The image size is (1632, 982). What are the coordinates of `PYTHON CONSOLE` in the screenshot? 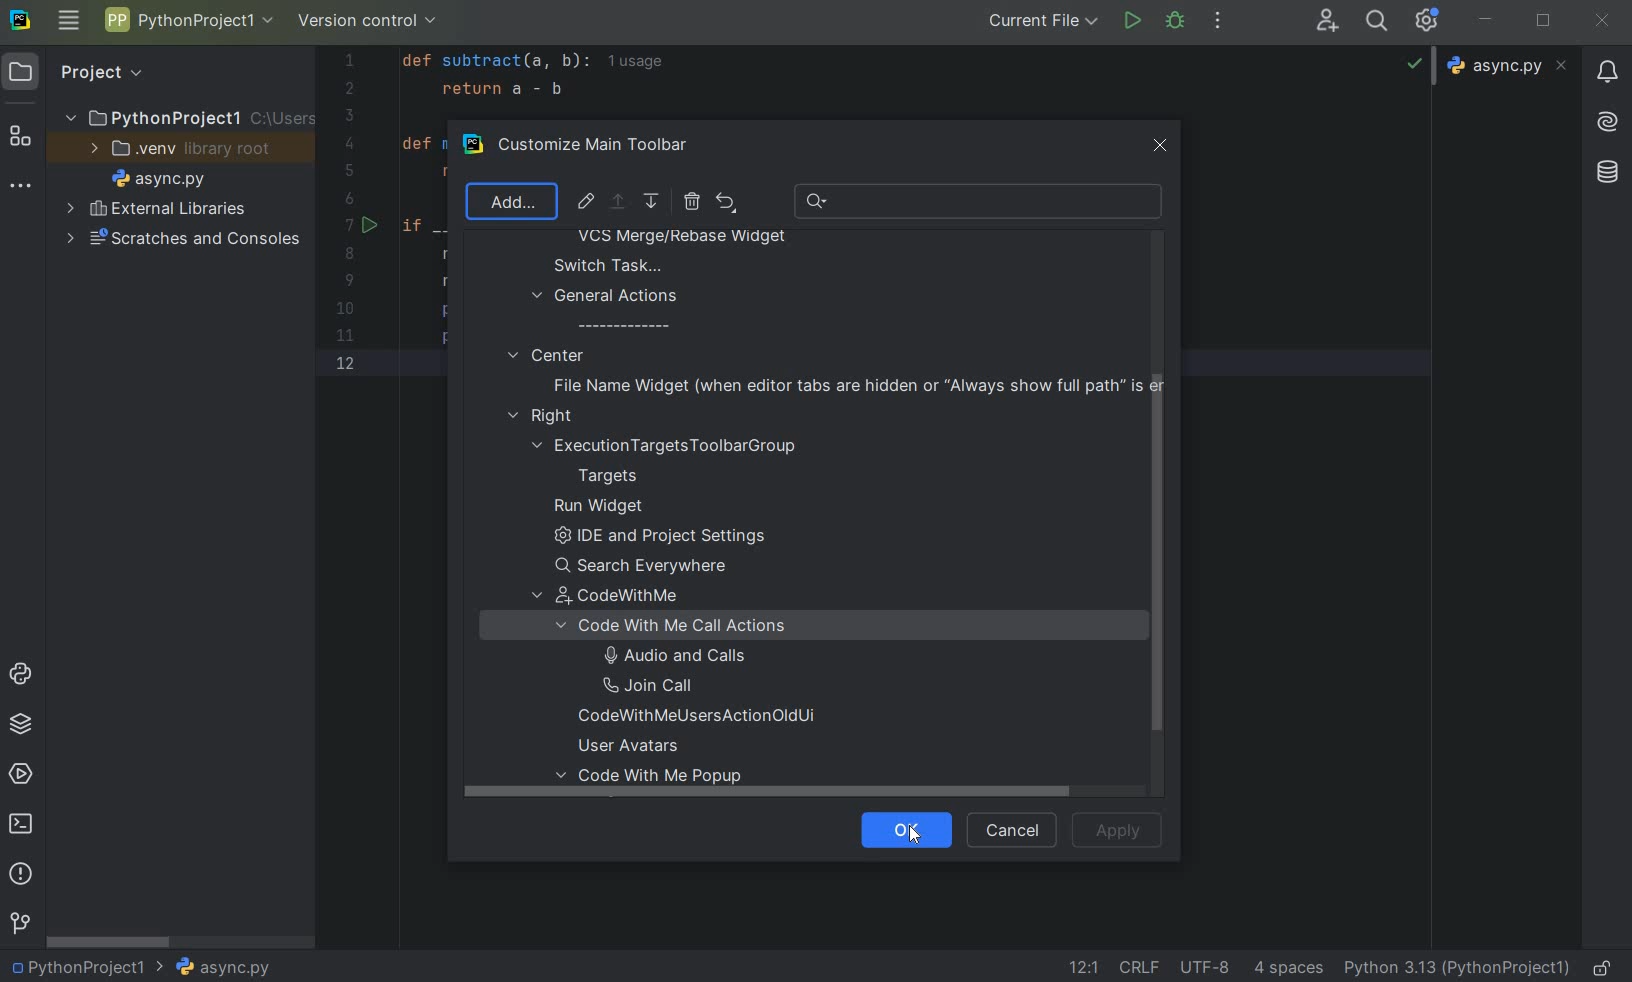 It's located at (23, 678).